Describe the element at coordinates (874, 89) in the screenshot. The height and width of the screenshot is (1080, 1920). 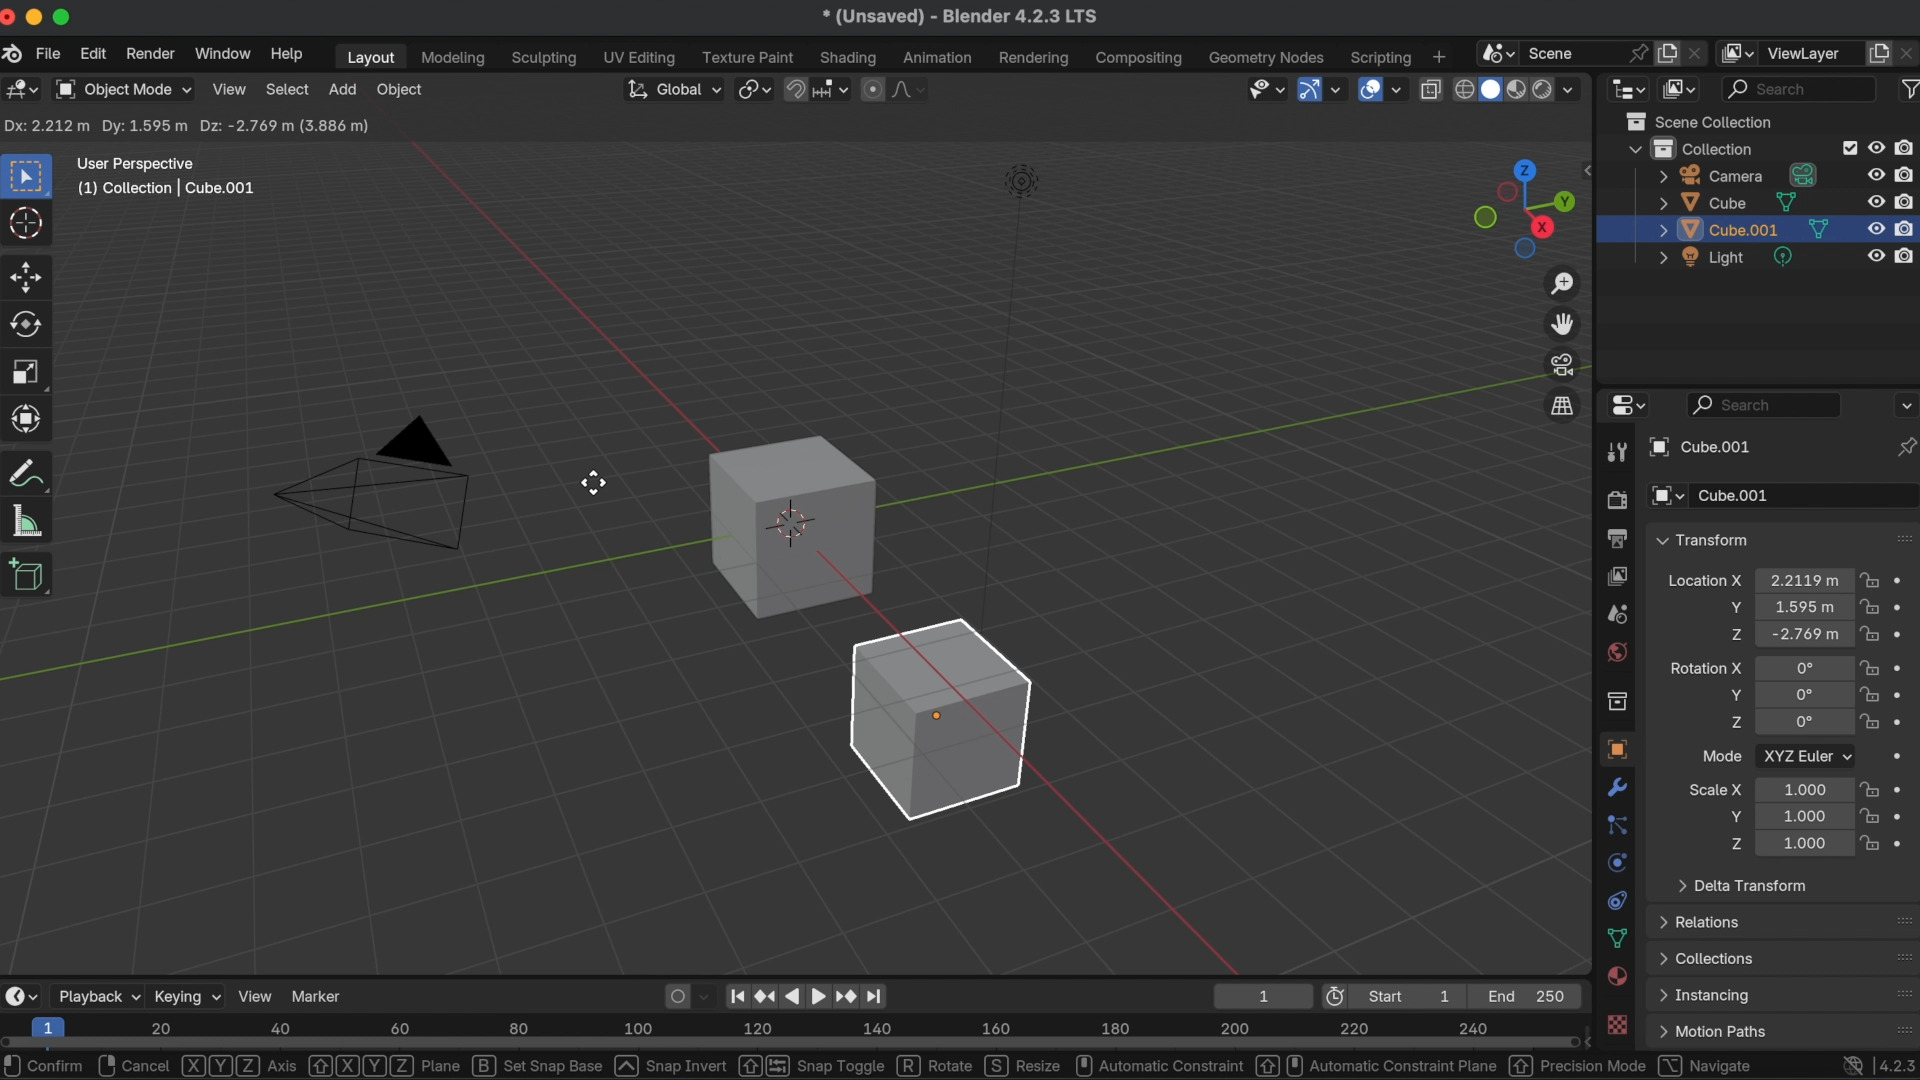
I see `proportional editing objects` at that location.